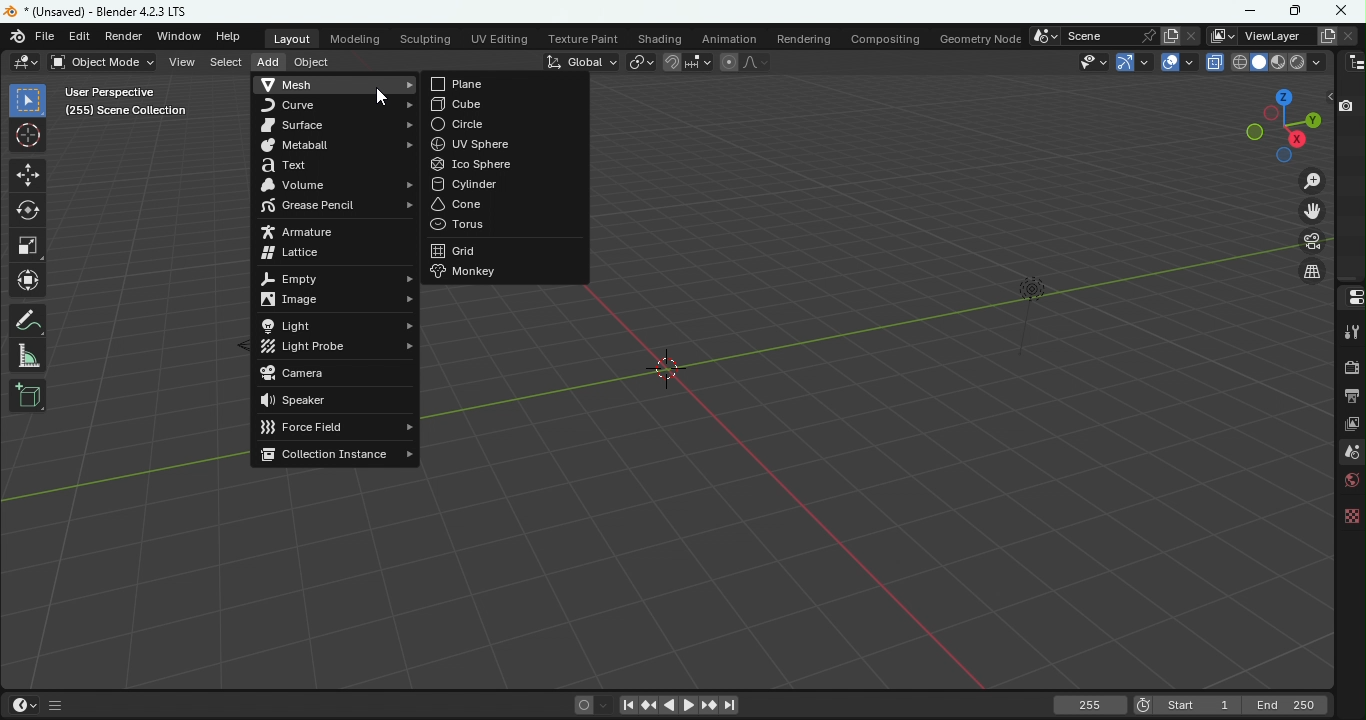 The height and width of the screenshot is (720, 1366). What do you see at coordinates (505, 204) in the screenshot?
I see `Cone` at bounding box center [505, 204].